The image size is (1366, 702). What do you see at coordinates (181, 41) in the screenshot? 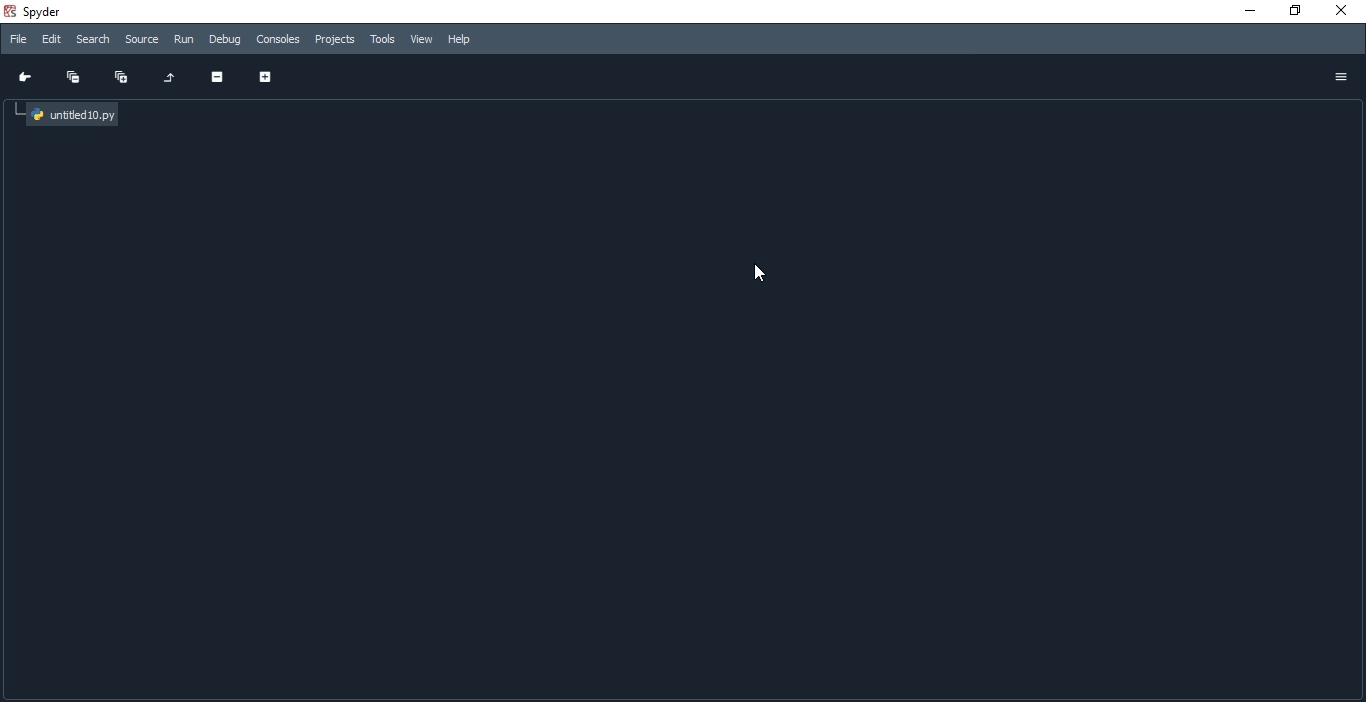
I see `Run` at bounding box center [181, 41].